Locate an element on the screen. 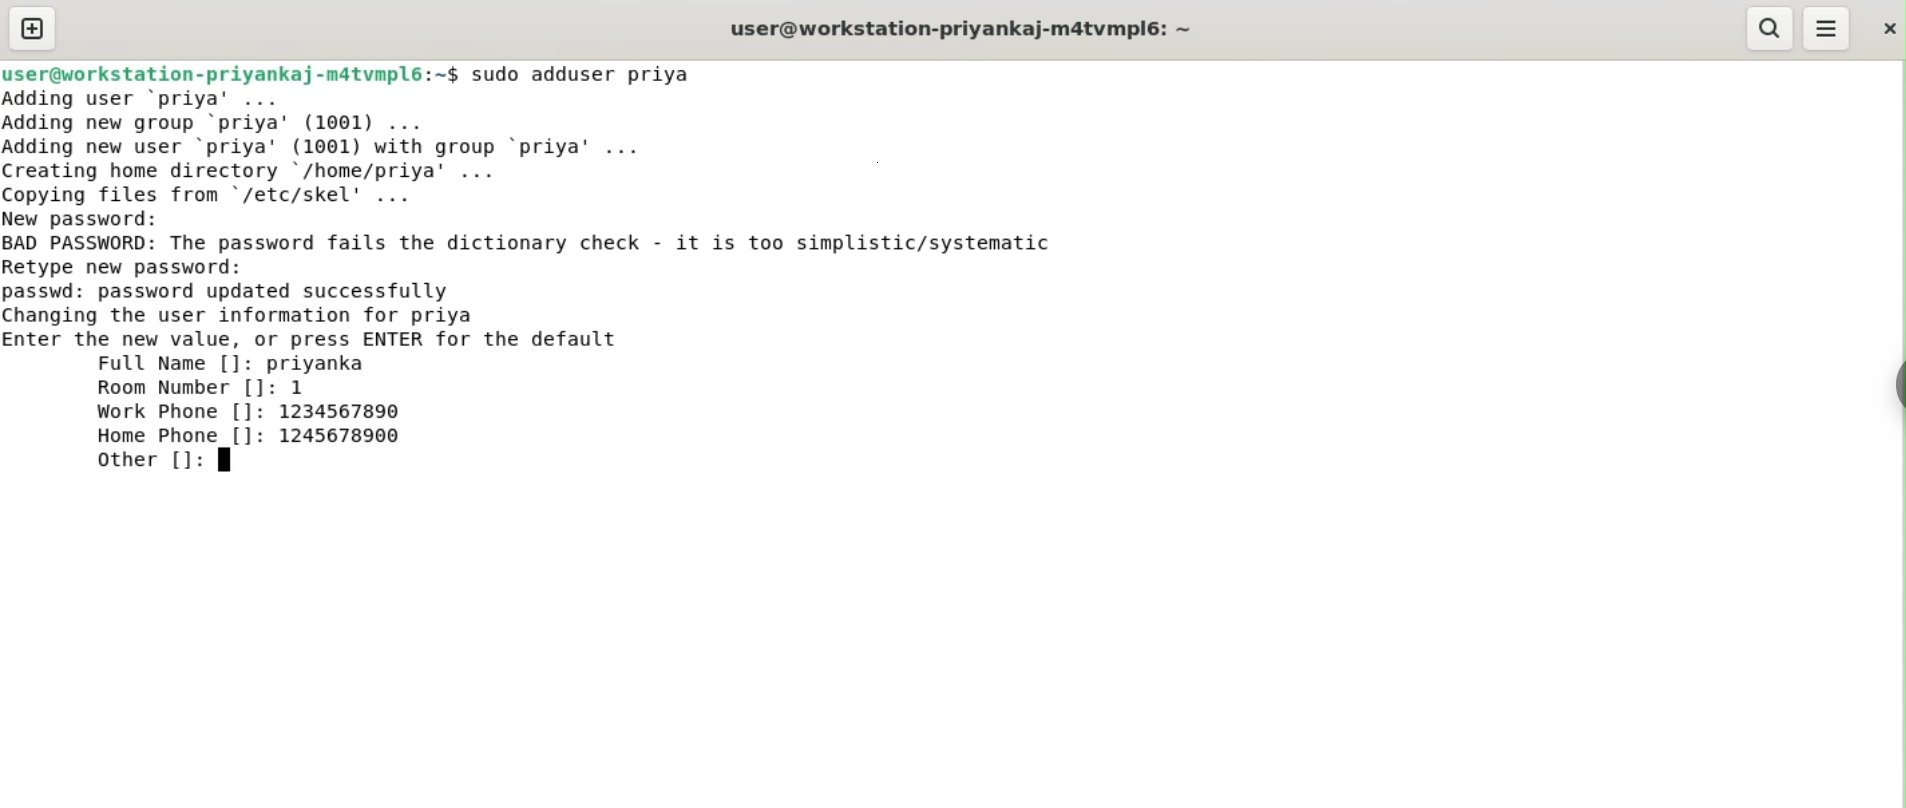  Work Phone []: 1234567890 is located at coordinates (253, 412).